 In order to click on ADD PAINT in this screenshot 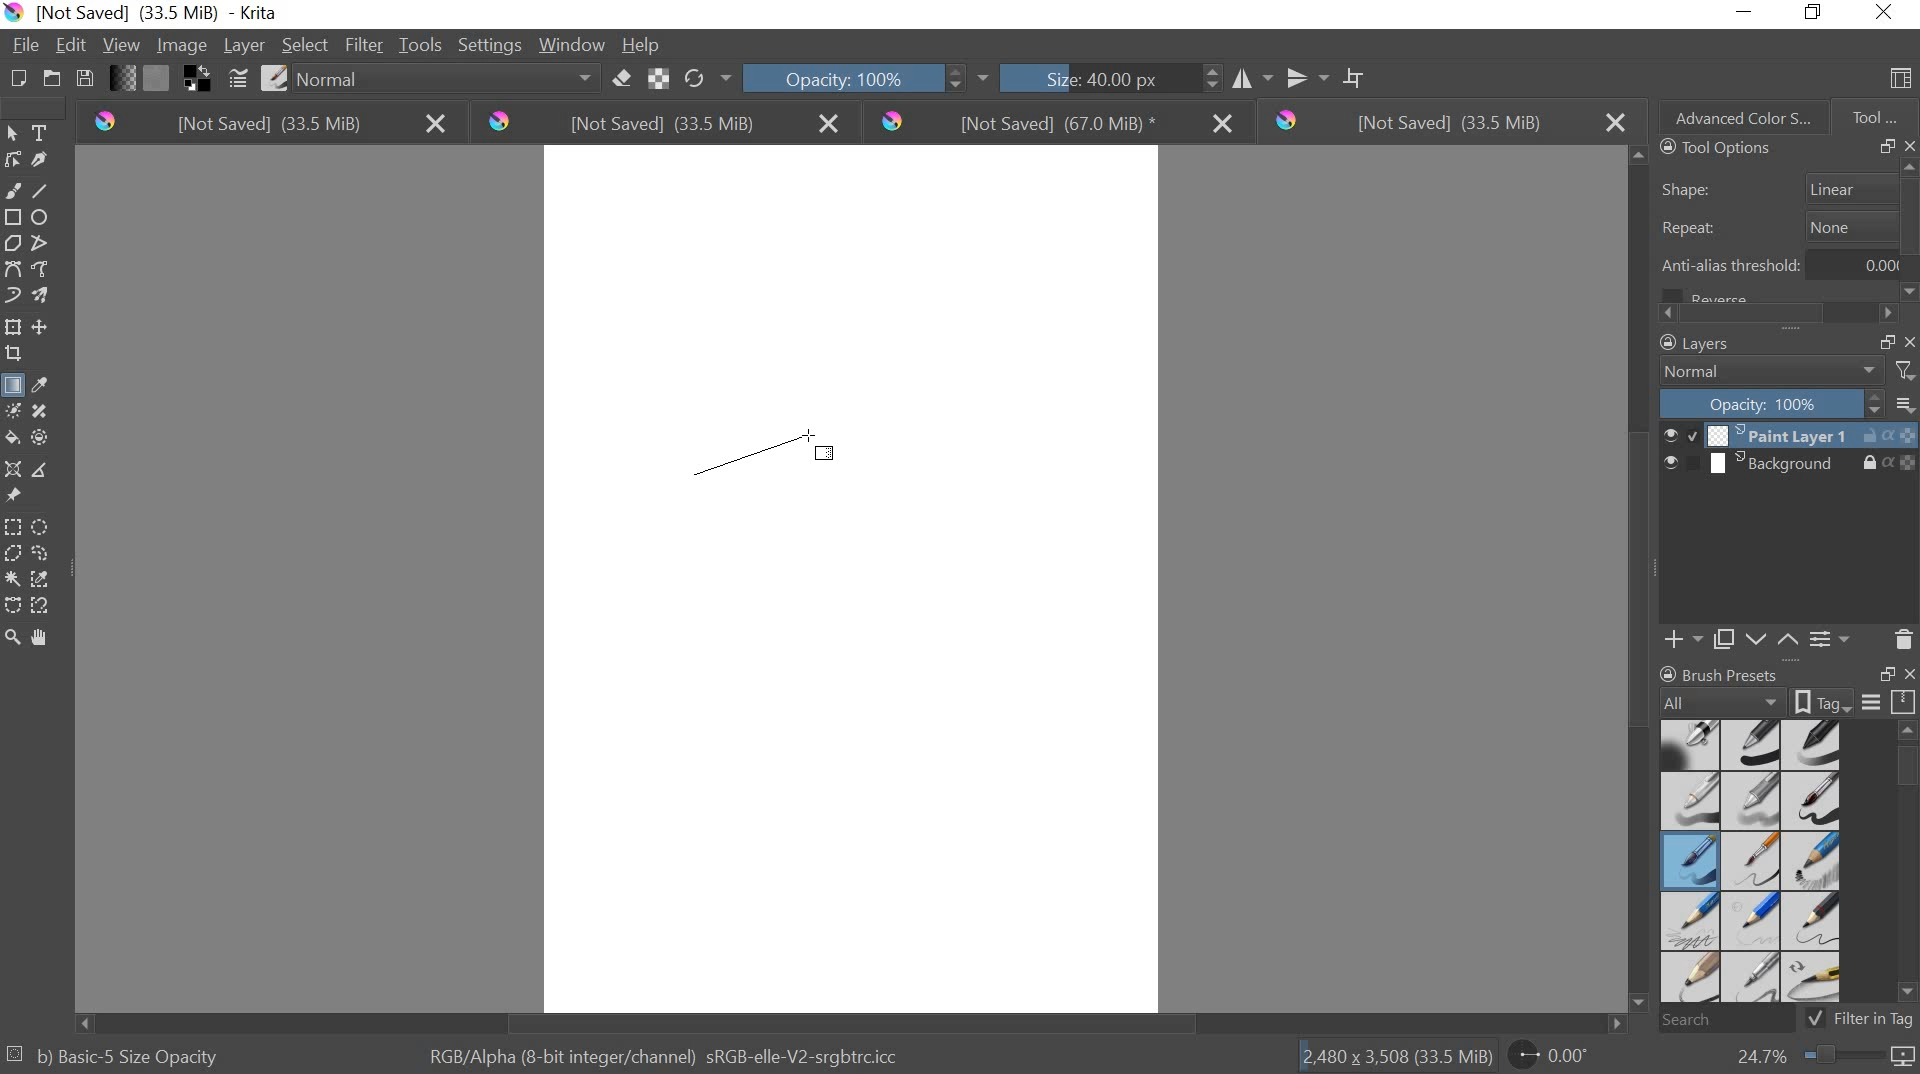, I will do `click(1680, 638)`.